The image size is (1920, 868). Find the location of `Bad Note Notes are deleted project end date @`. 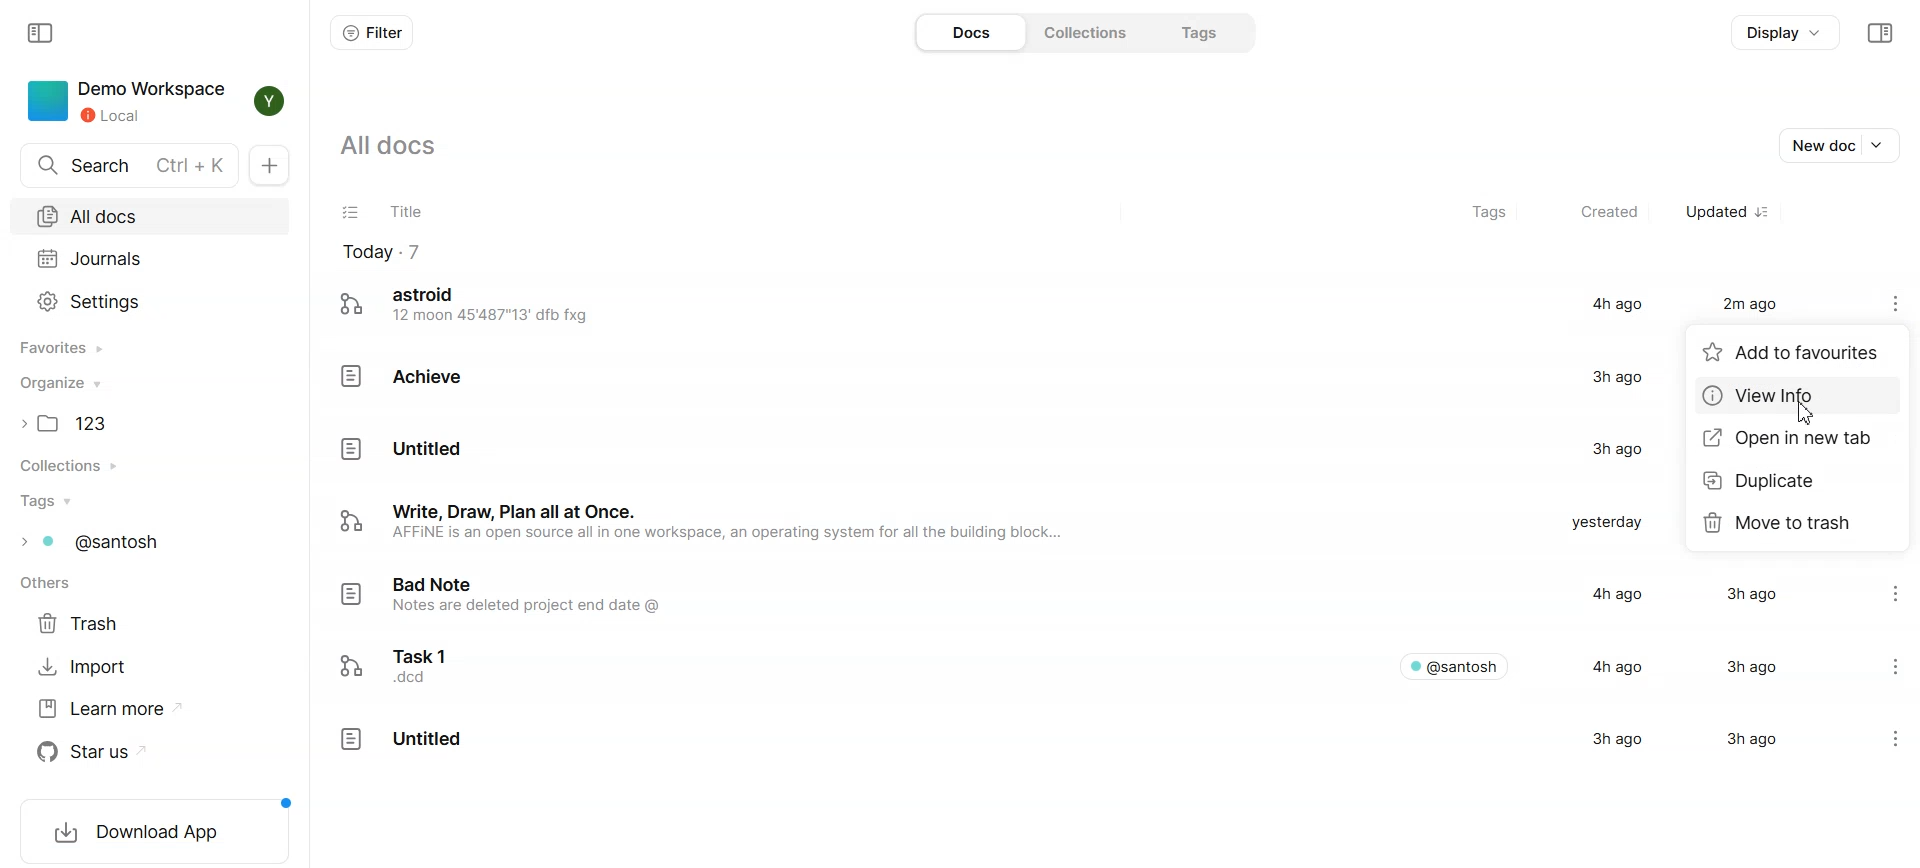

Bad Note Notes are deleted project end date @ is located at coordinates (520, 601).